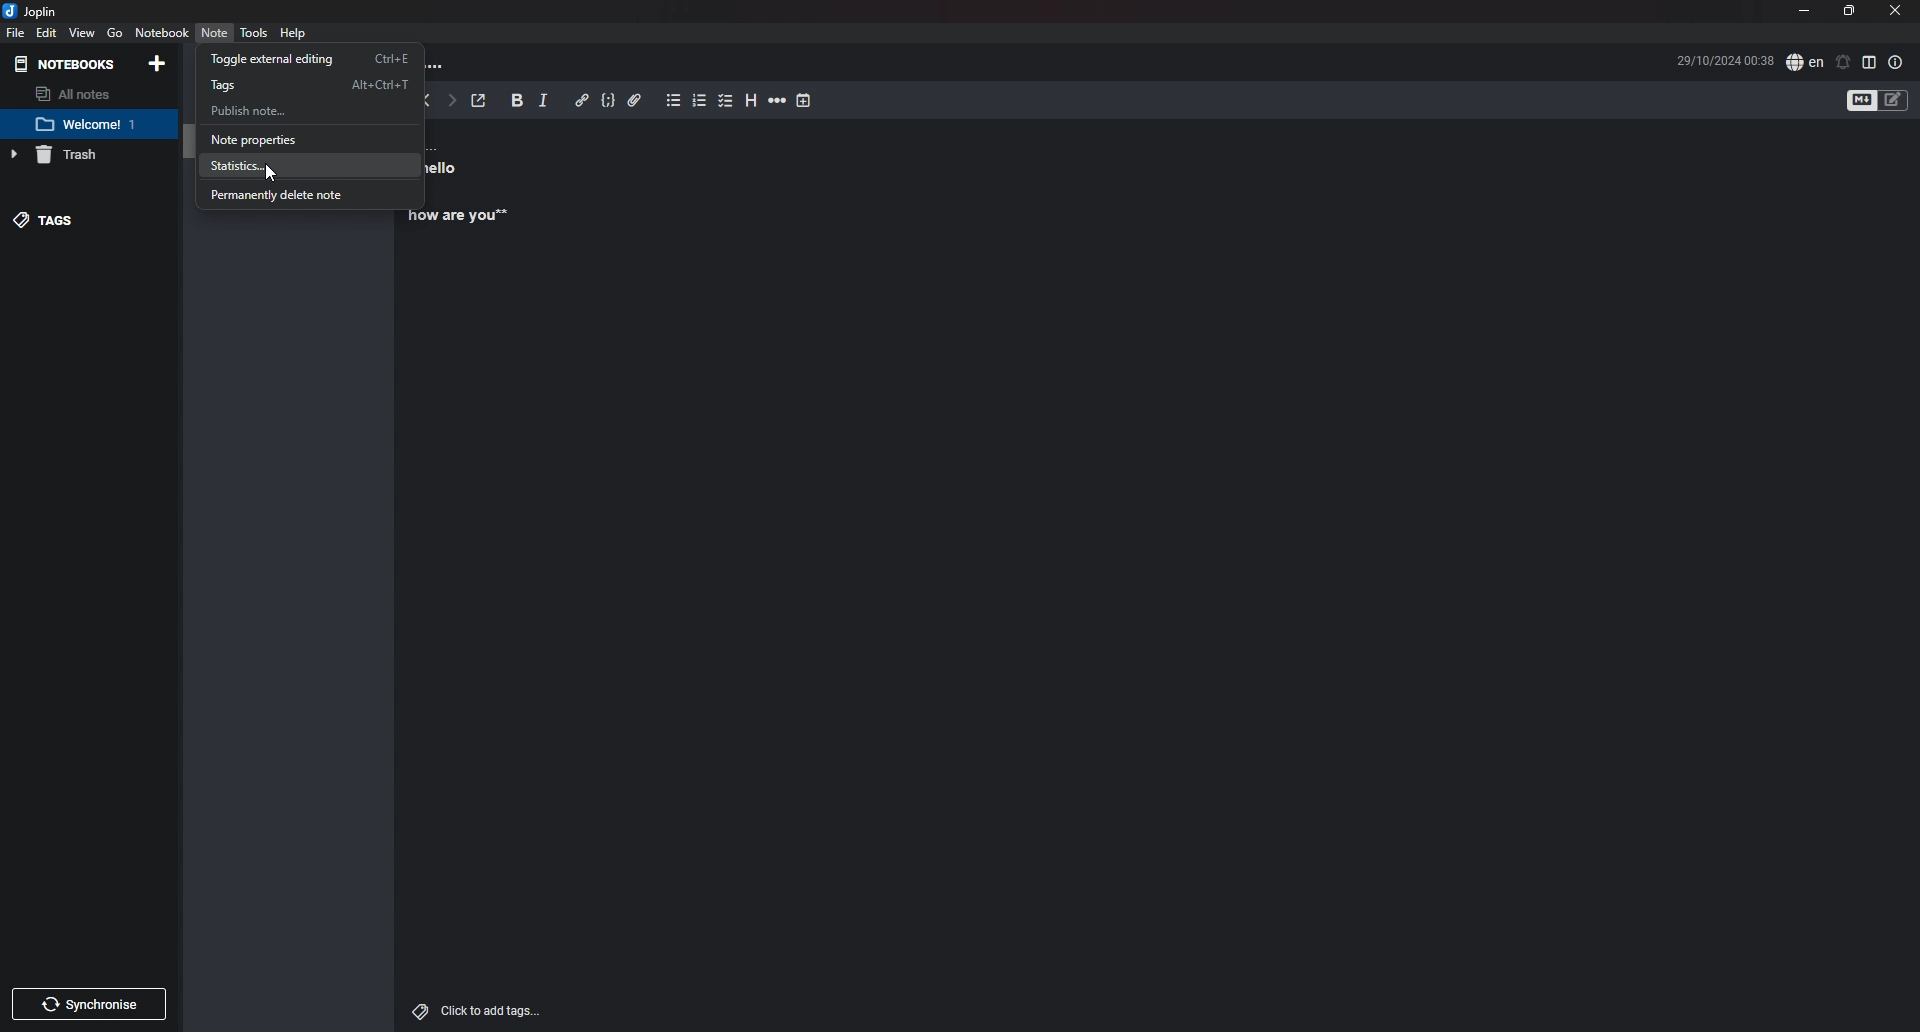 The width and height of the screenshot is (1920, 1032). What do you see at coordinates (1851, 10) in the screenshot?
I see `Resize` at bounding box center [1851, 10].